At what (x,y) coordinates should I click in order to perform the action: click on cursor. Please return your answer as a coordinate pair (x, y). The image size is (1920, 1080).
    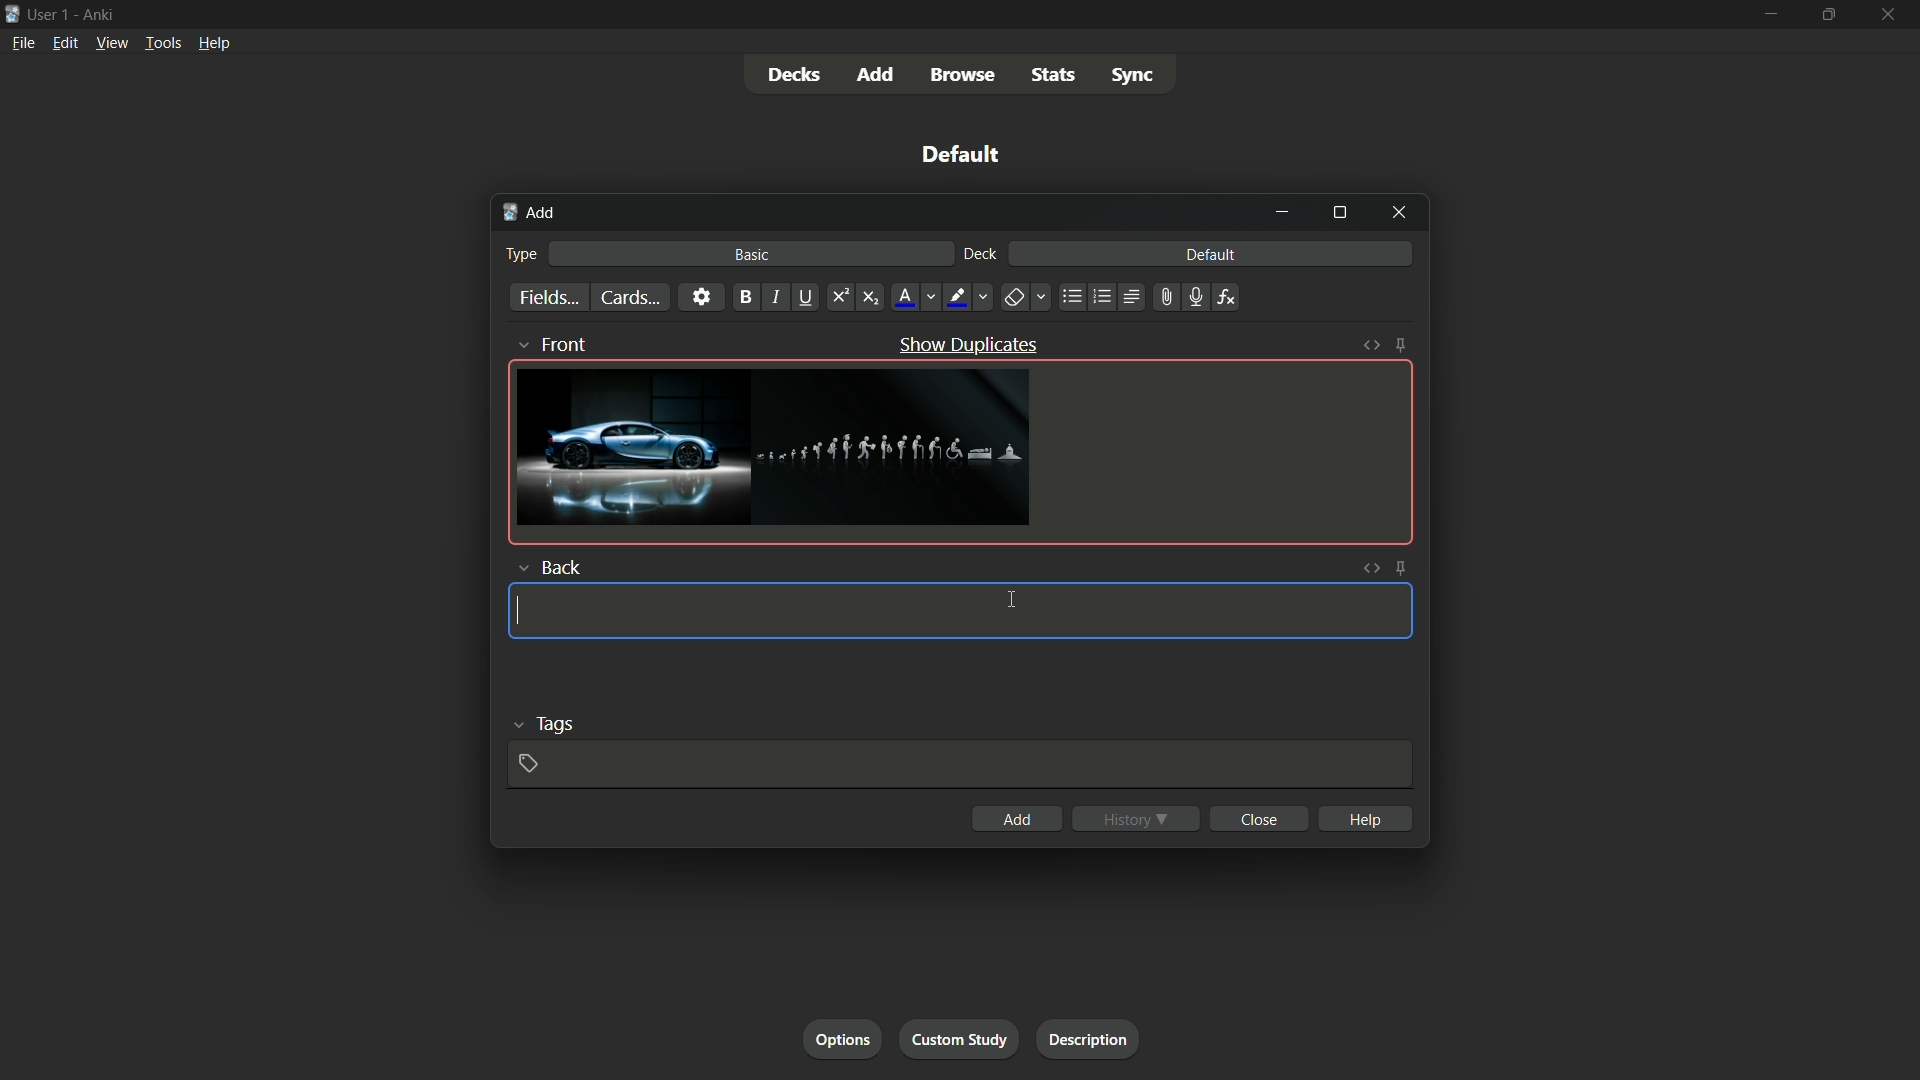
    Looking at the image, I should click on (1011, 600).